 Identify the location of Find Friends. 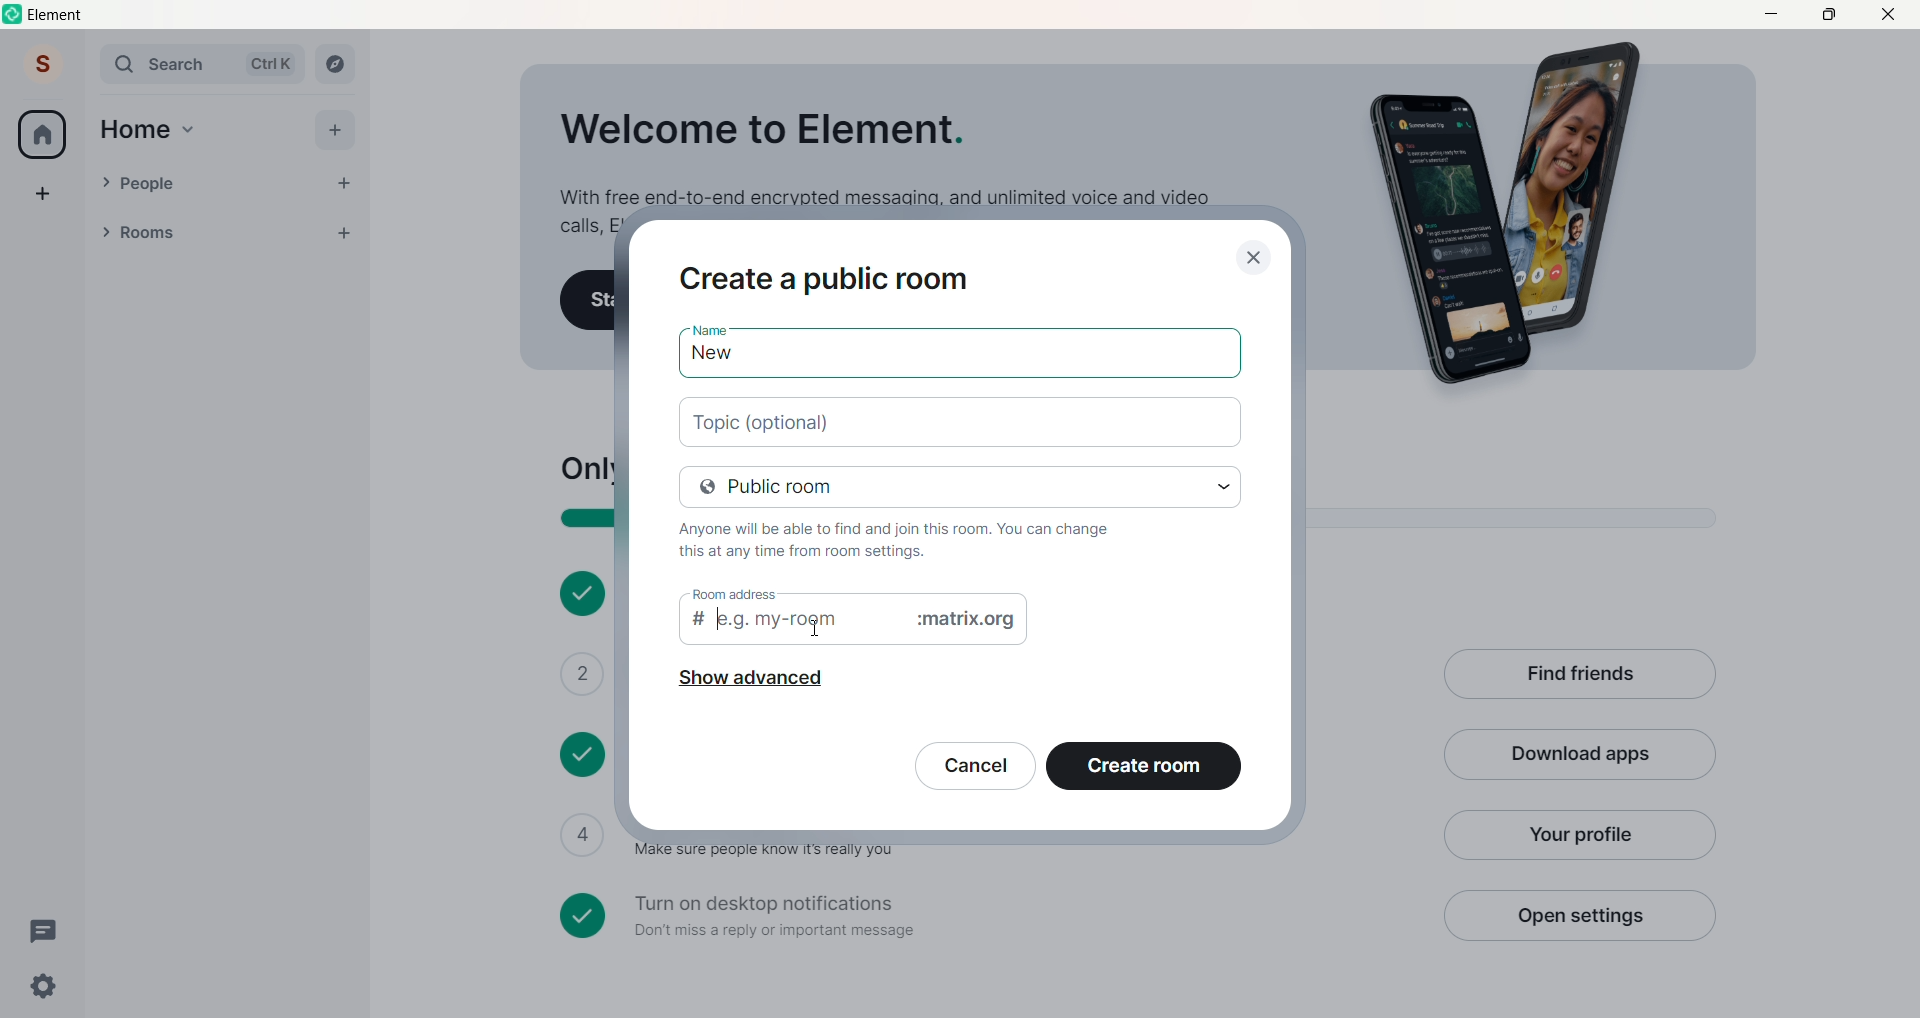
(1579, 676).